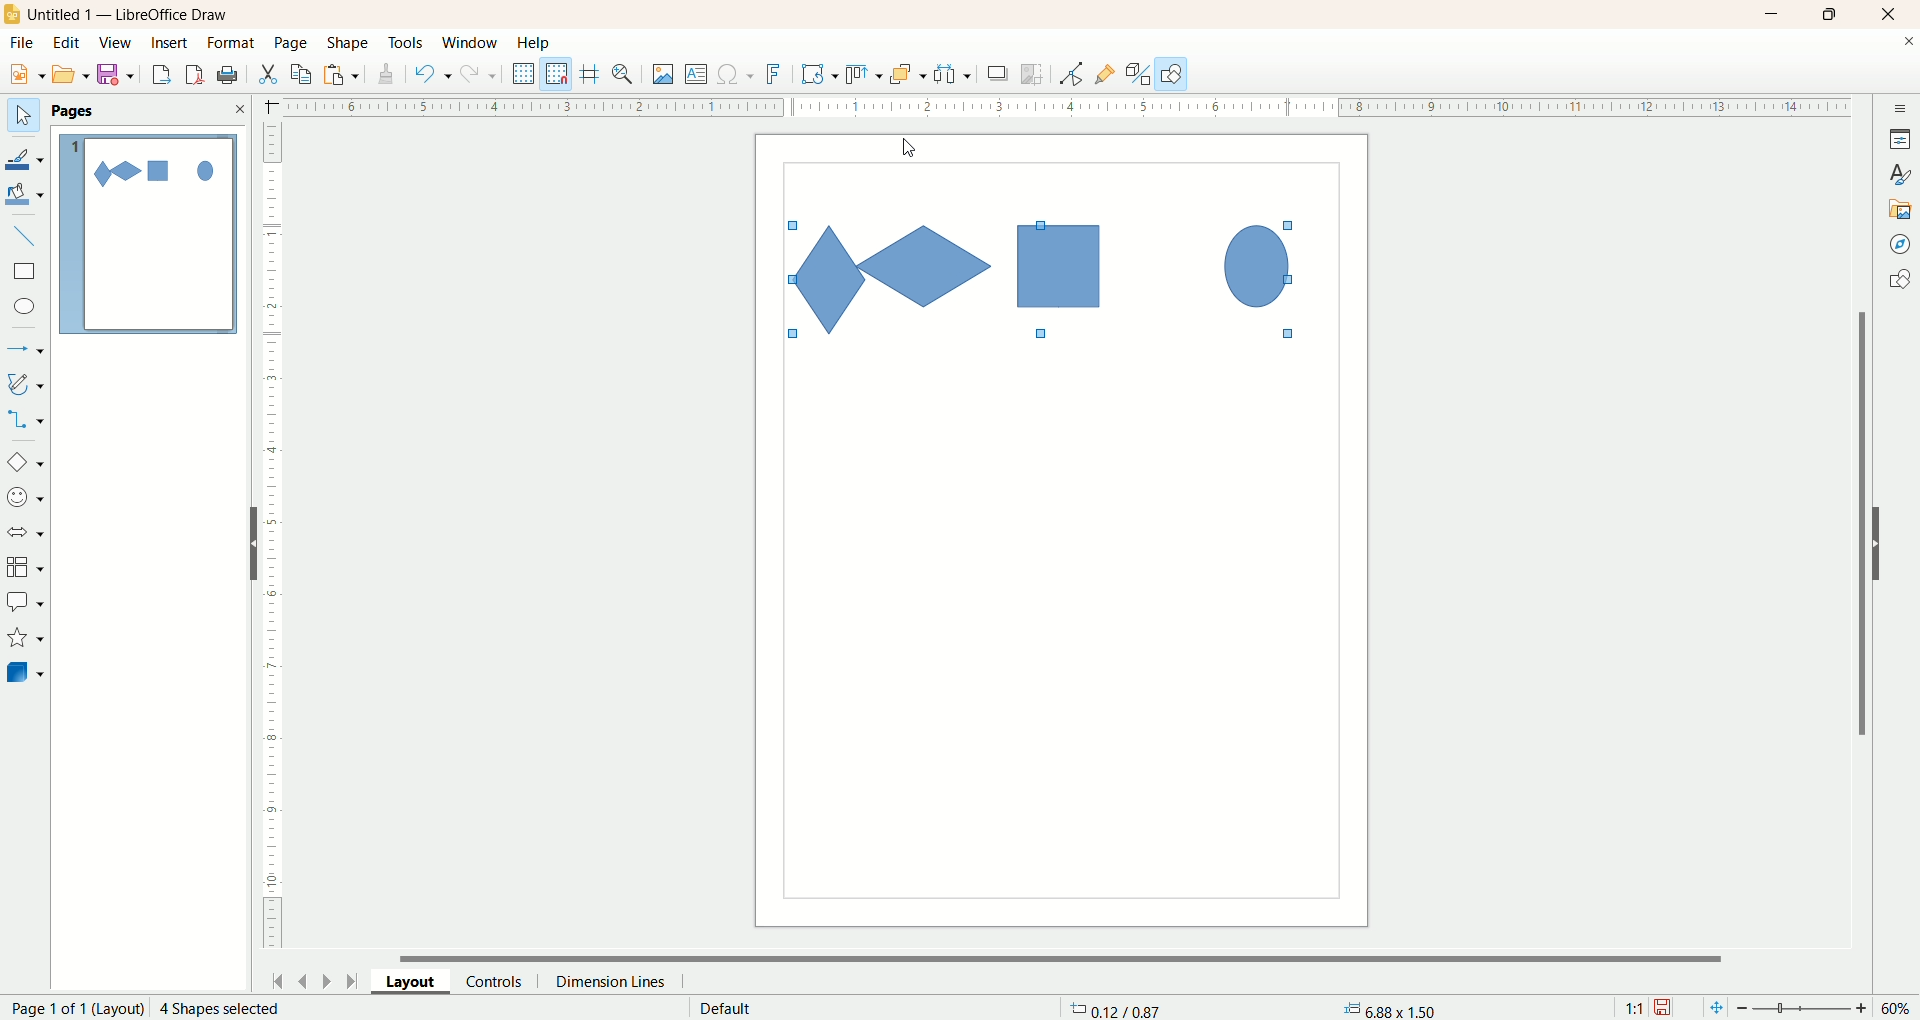 This screenshot has width=1920, height=1020. What do you see at coordinates (909, 73) in the screenshot?
I see `arrange` at bounding box center [909, 73].